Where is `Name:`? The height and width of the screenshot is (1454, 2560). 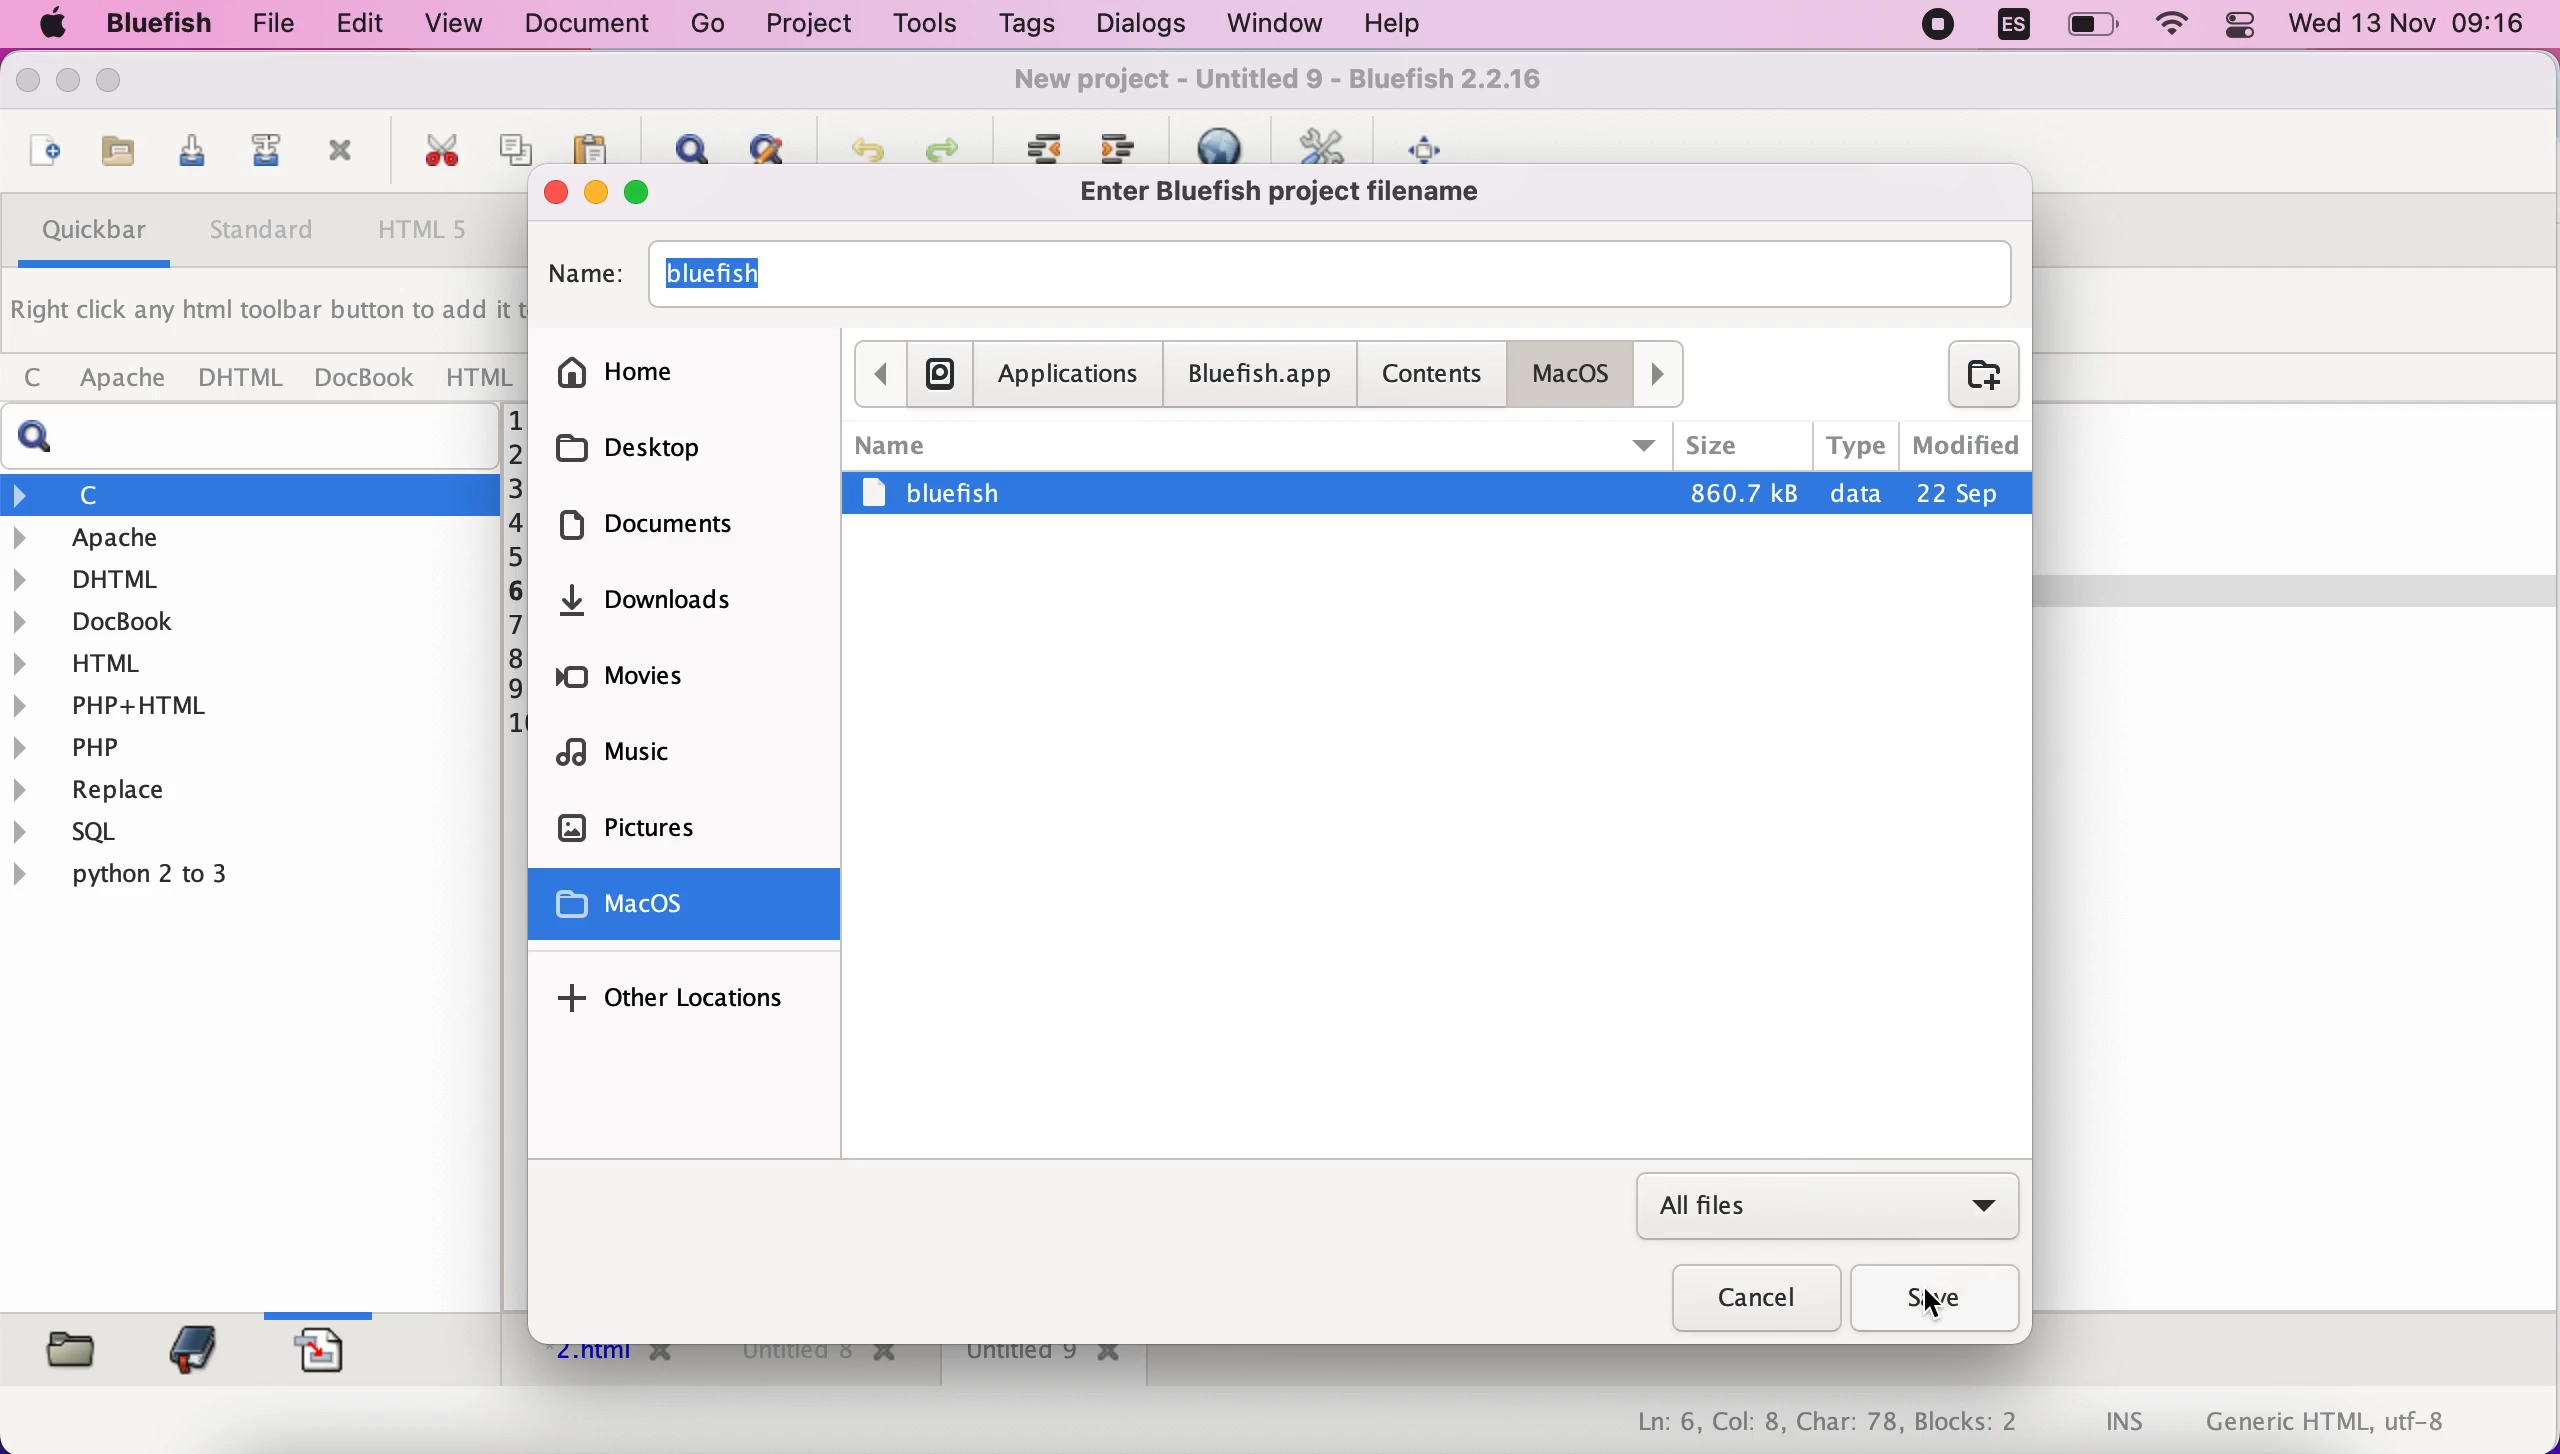
Name: is located at coordinates (582, 275).